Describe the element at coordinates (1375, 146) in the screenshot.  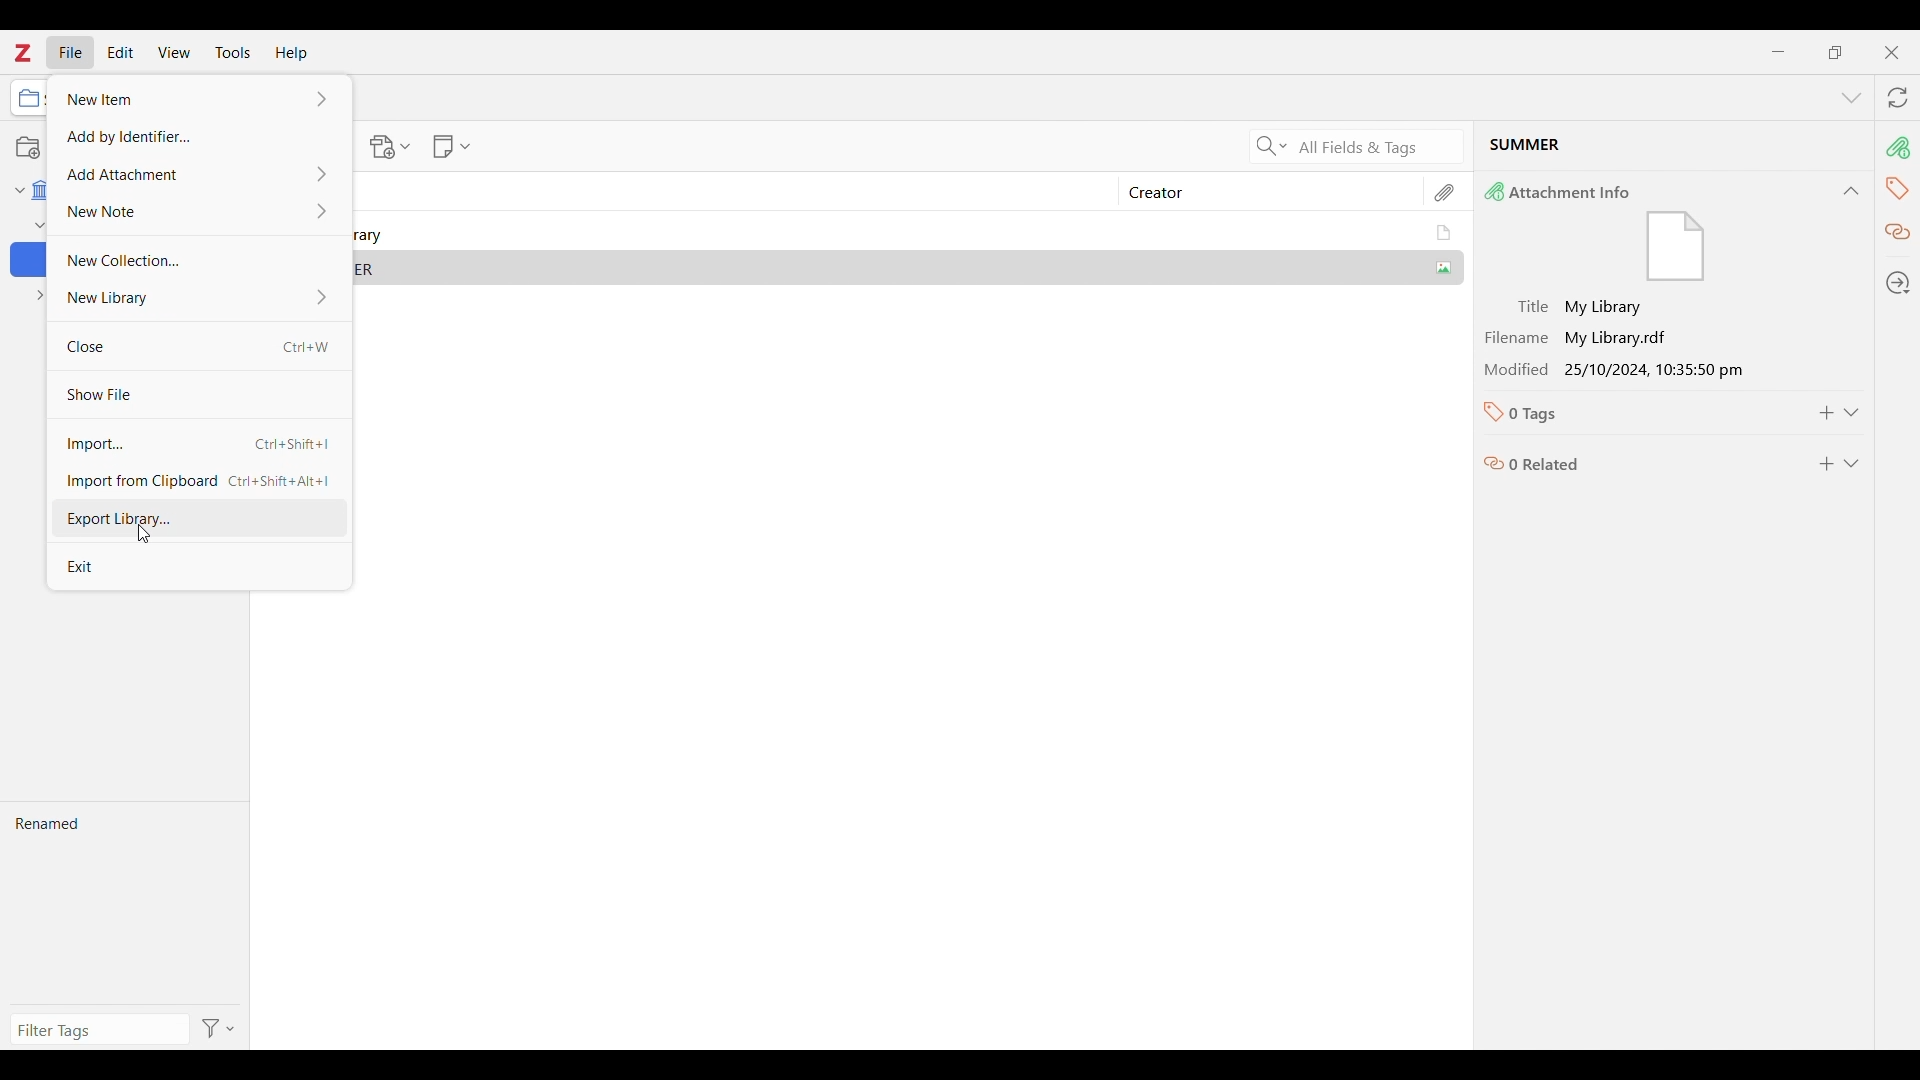
I see `Current search criteria` at that location.